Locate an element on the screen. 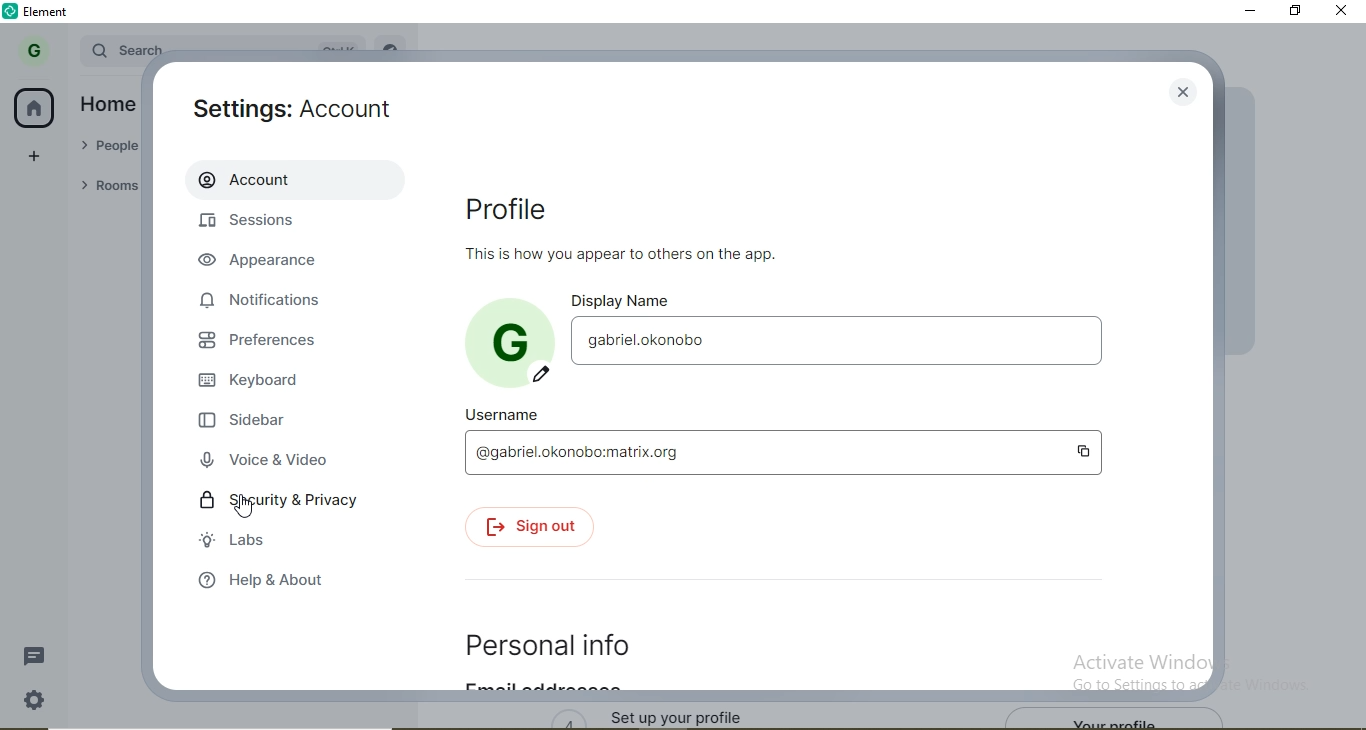 Image resolution: width=1366 pixels, height=730 pixels. sign out is located at coordinates (534, 524).